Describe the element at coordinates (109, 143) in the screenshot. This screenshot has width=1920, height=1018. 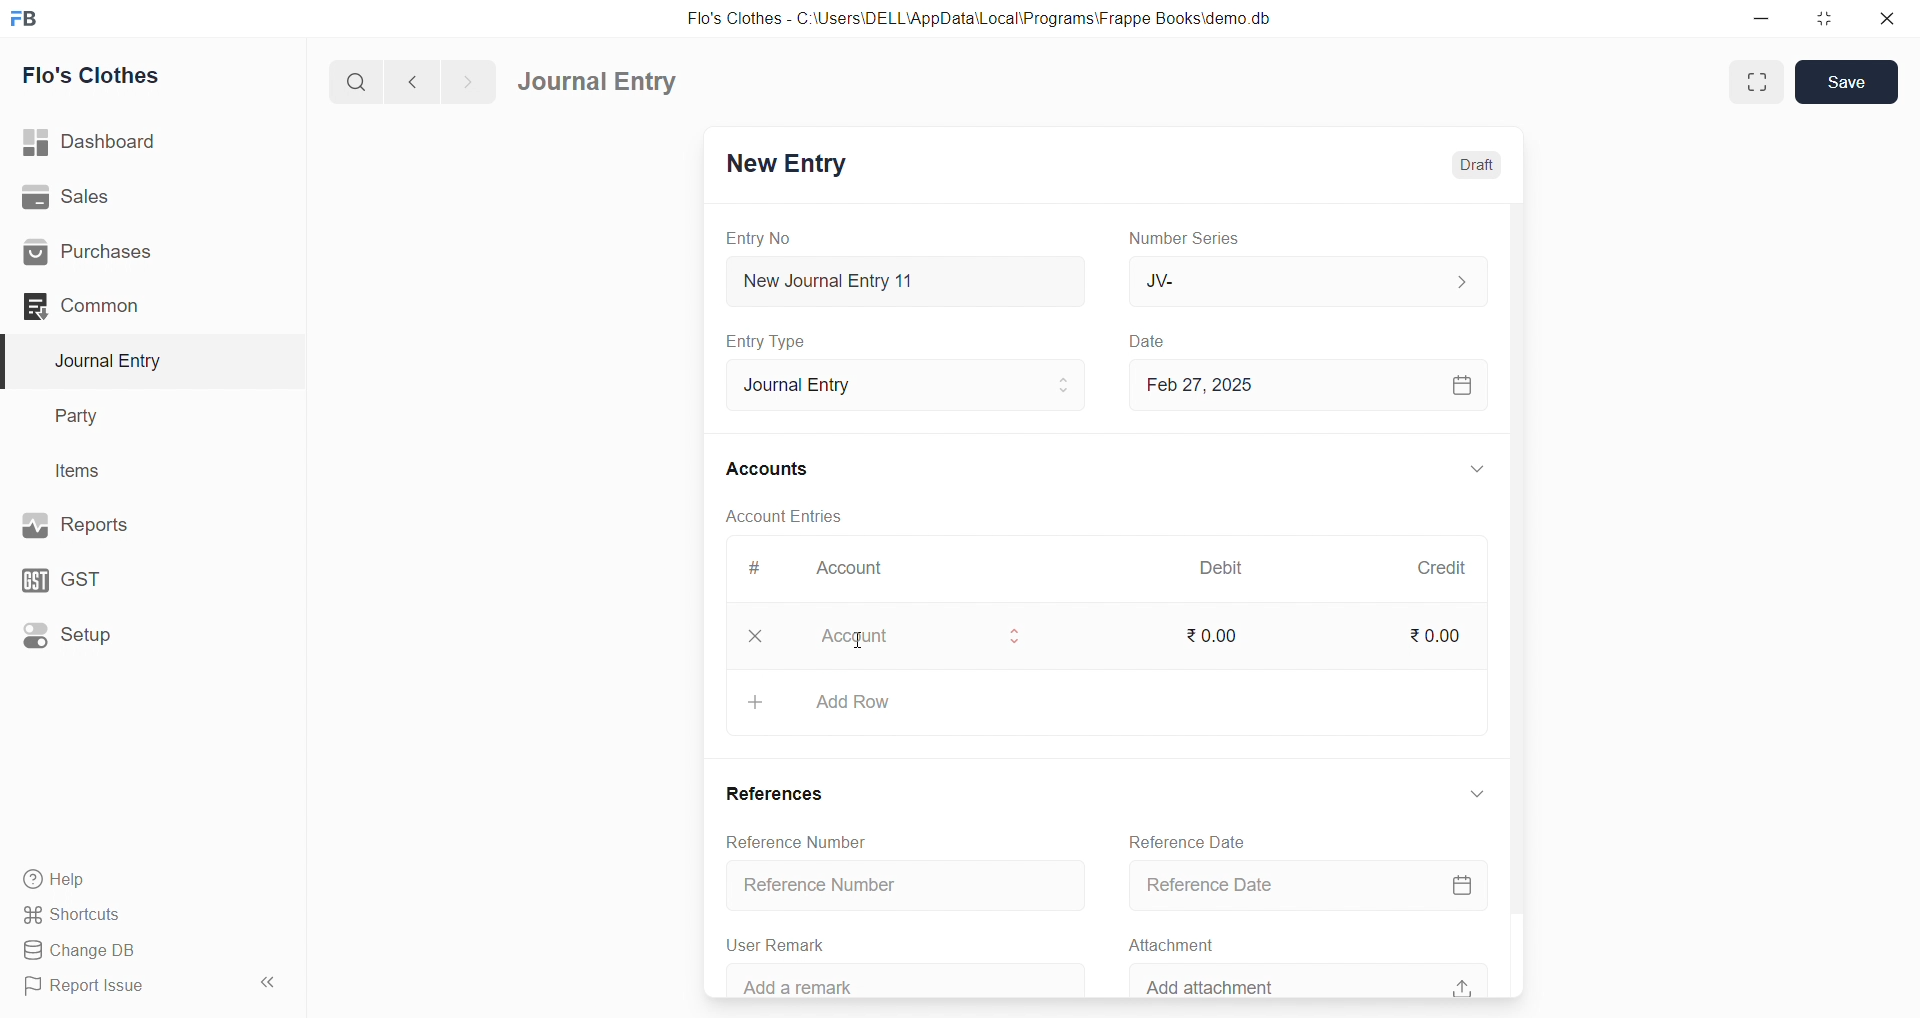
I see `| Dashboard` at that location.